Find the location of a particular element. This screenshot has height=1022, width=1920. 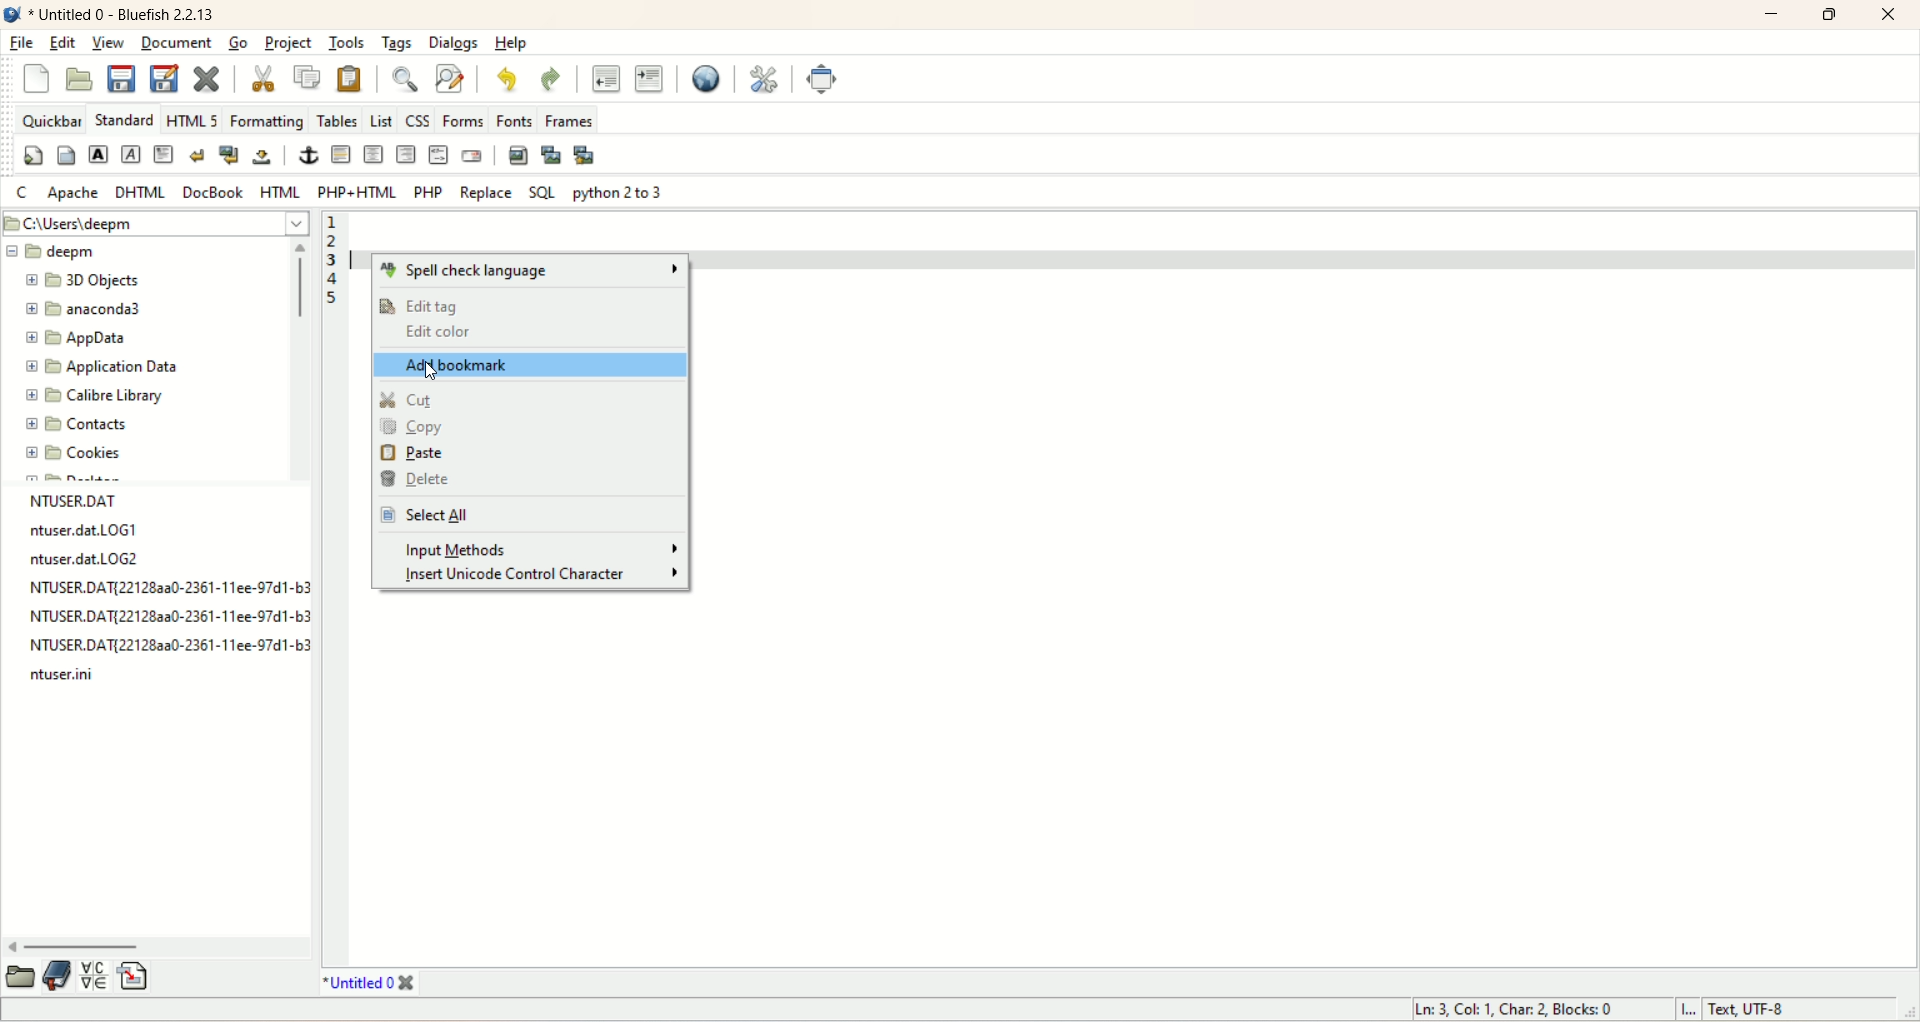

insert image is located at coordinates (518, 157).